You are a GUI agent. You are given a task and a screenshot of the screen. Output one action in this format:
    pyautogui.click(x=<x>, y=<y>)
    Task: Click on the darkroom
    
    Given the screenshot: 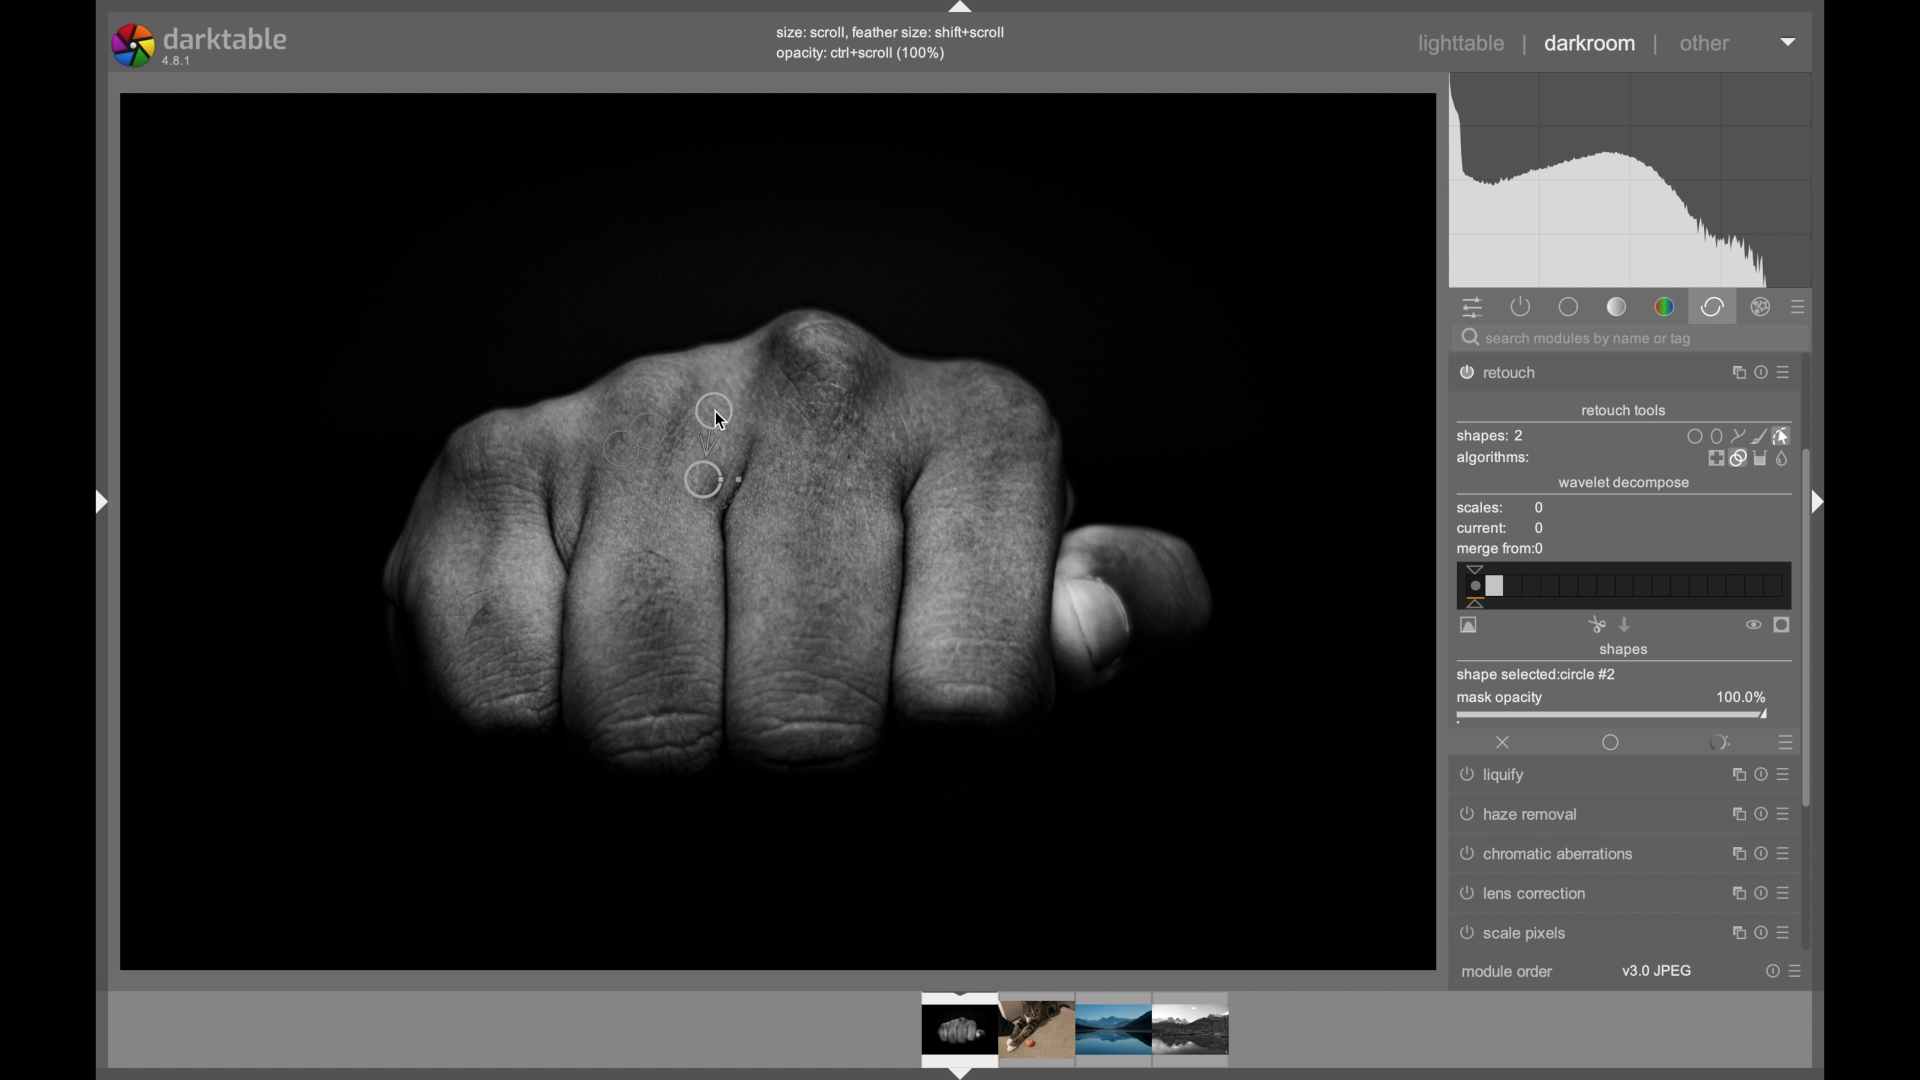 What is the action you would take?
    pyautogui.click(x=1591, y=44)
    